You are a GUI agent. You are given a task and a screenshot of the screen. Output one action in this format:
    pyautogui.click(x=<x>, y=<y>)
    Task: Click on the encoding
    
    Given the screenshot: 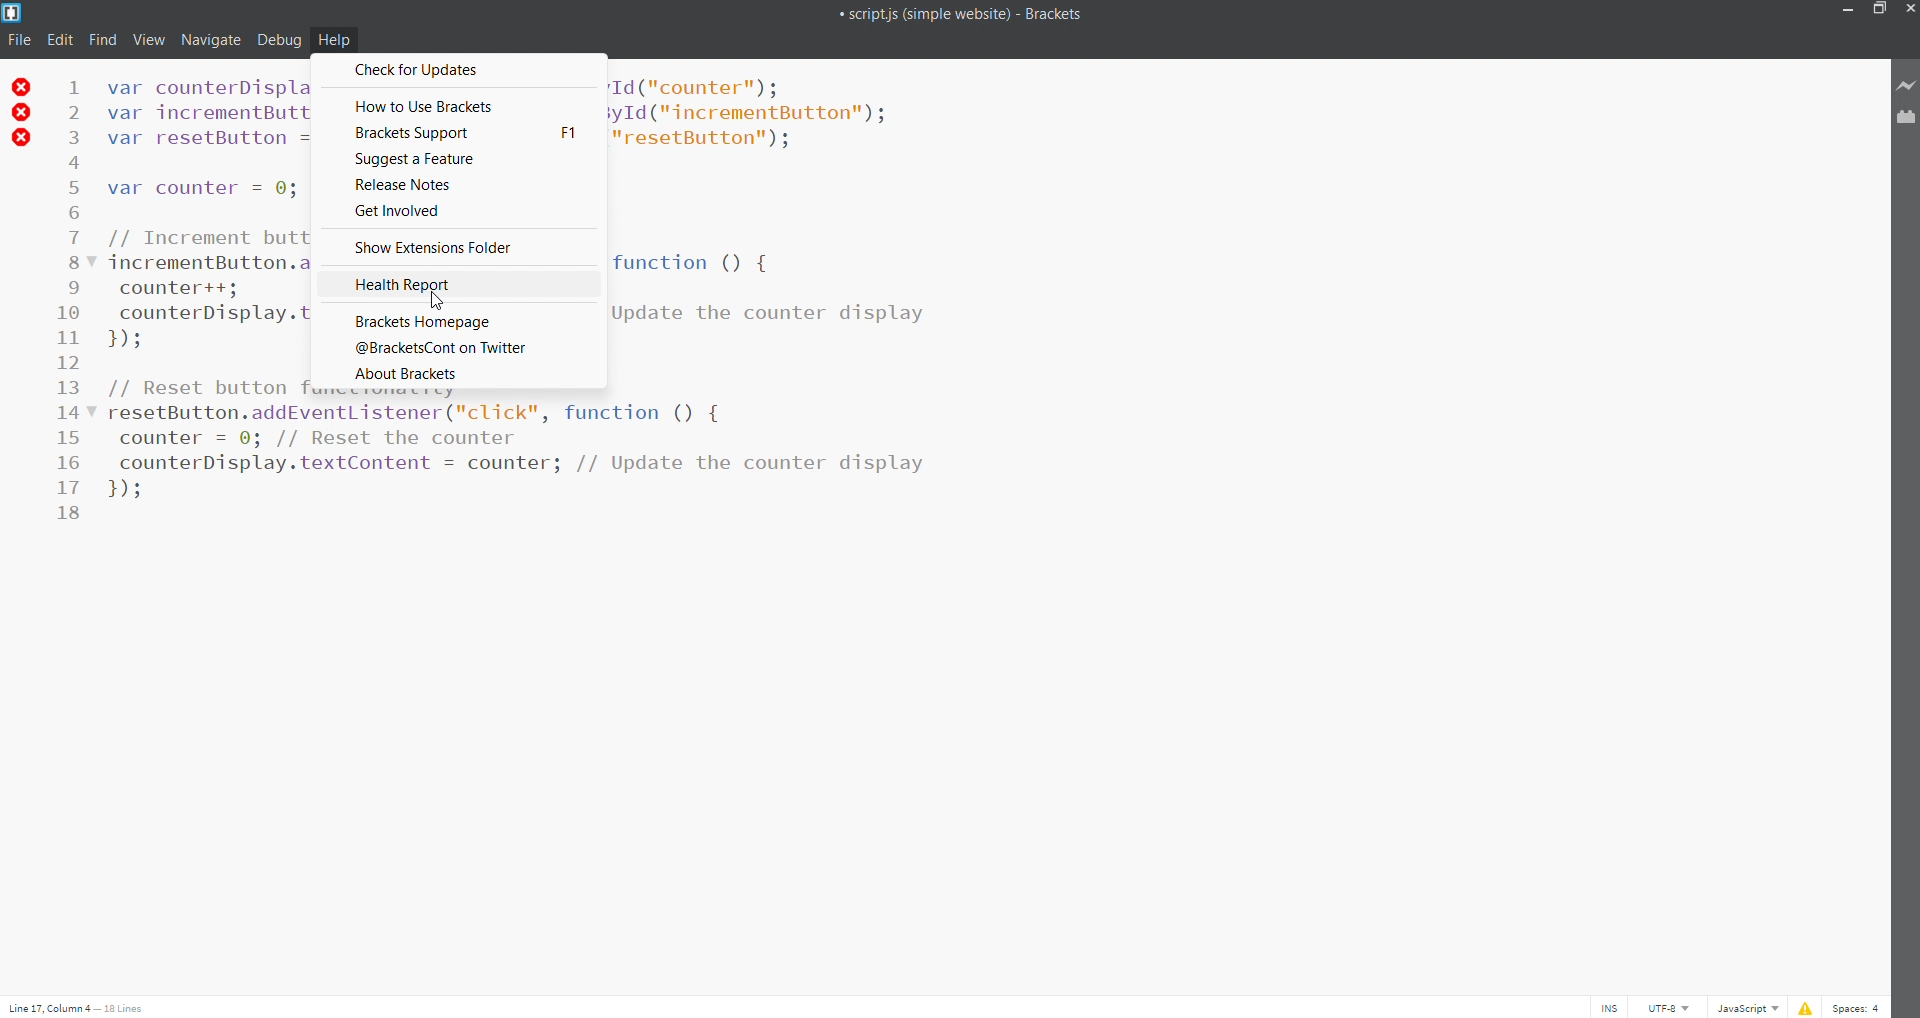 What is the action you would take?
    pyautogui.click(x=1663, y=1006)
    